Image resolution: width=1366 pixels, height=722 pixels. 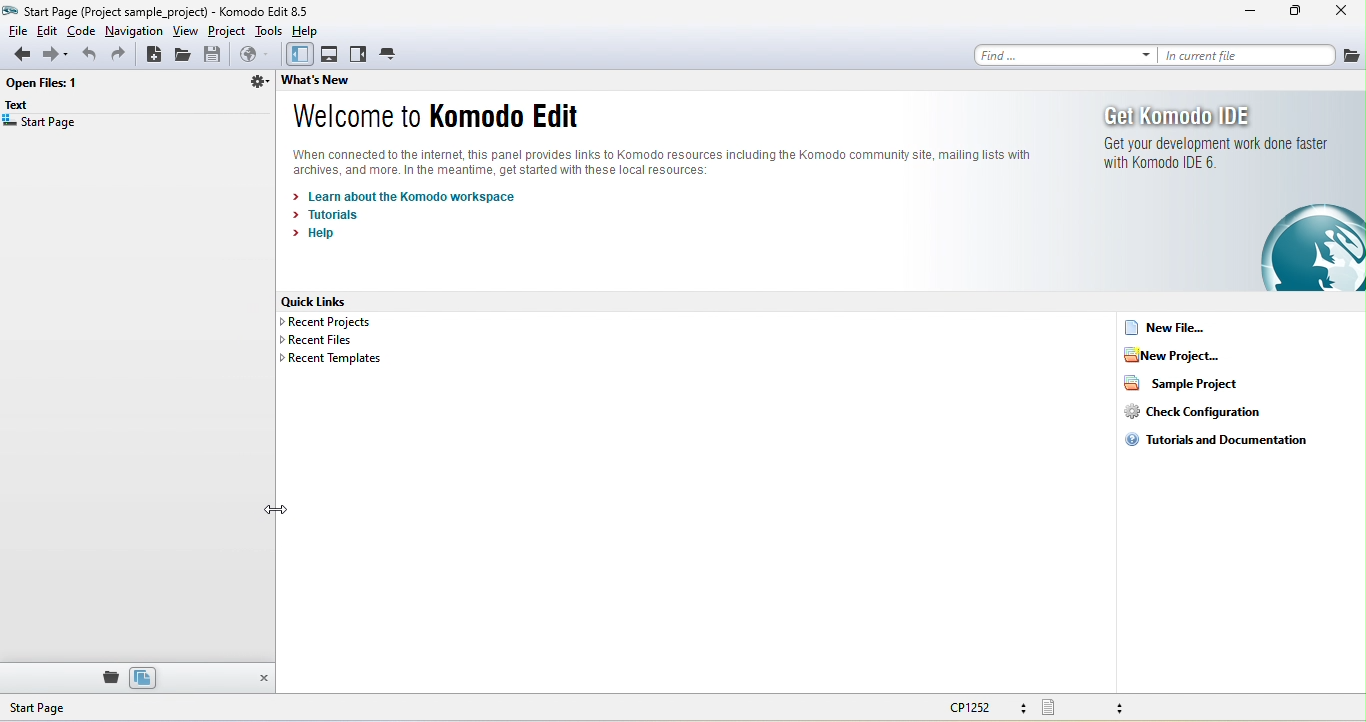 What do you see at coordinates (1351, 54) in the screenshot?
I see `file` at bounding box center [1351, 54].